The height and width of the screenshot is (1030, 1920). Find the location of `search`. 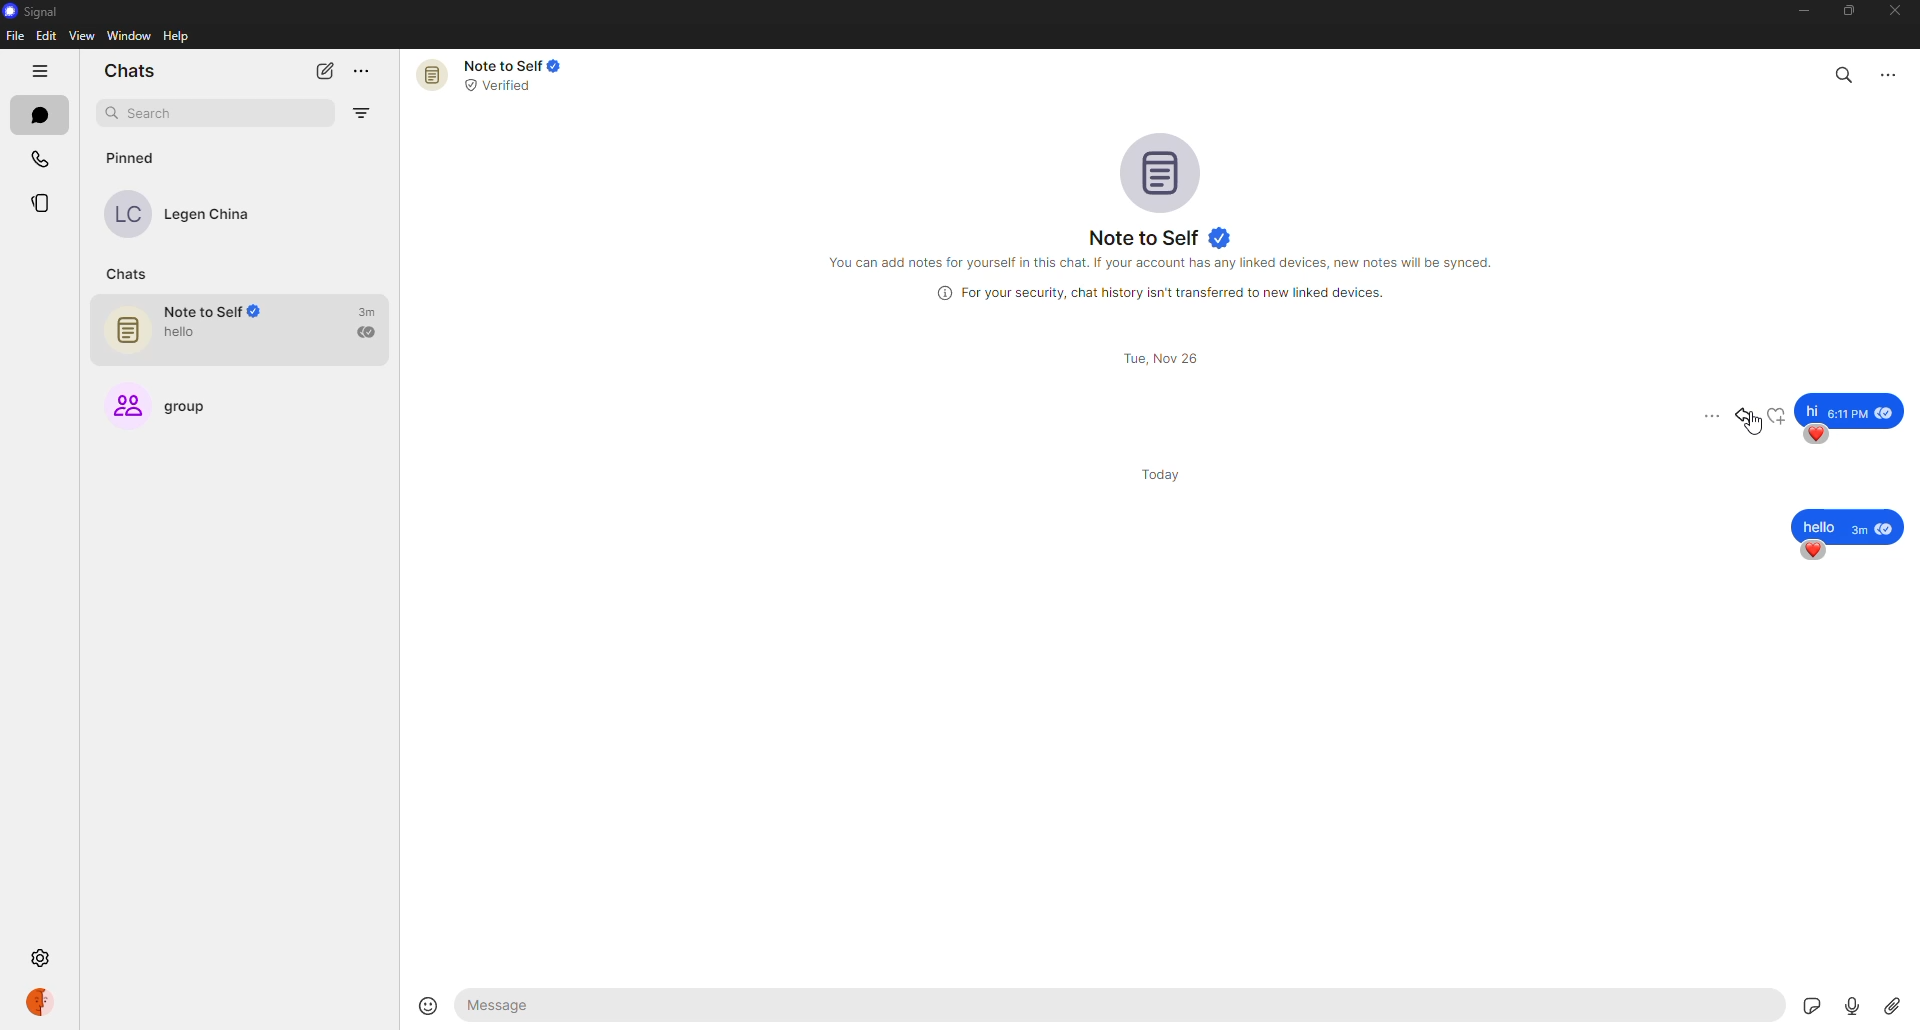

search is located at coordinates (1845, 73).